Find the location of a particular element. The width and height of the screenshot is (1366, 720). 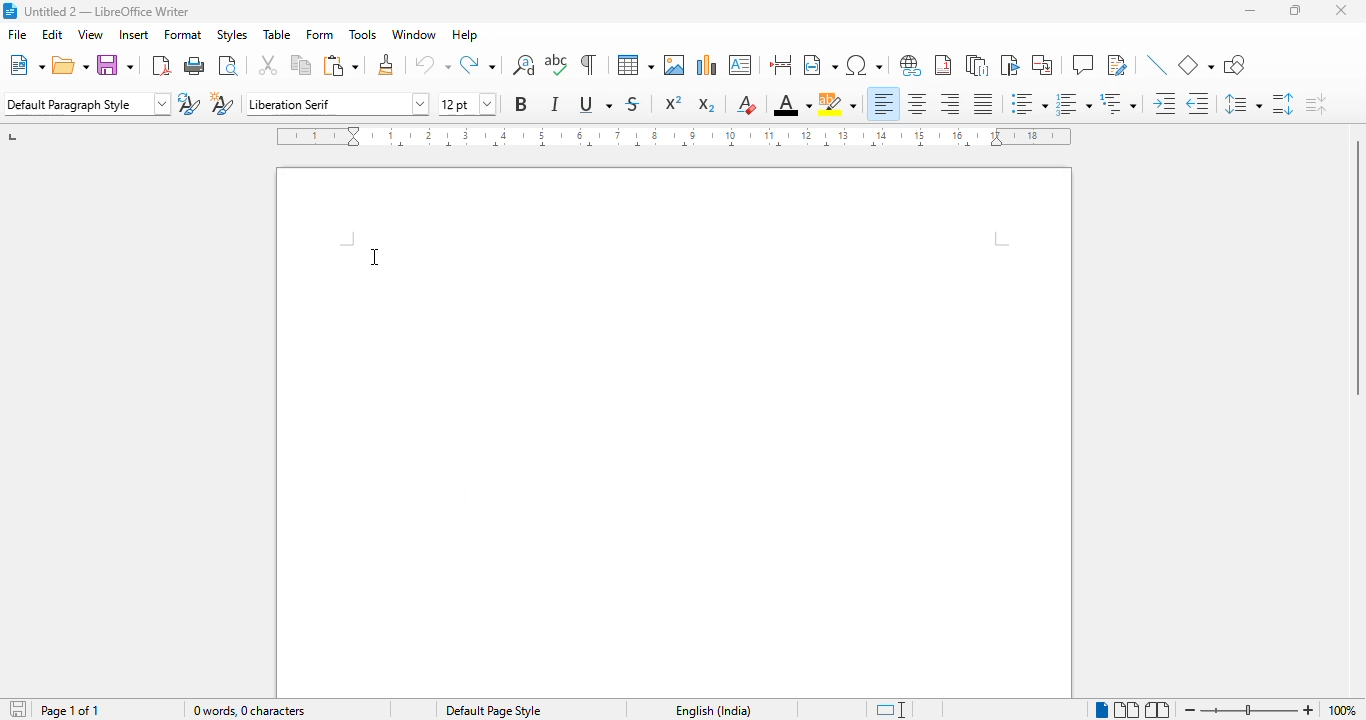

table is located at coordinates (634, 64).